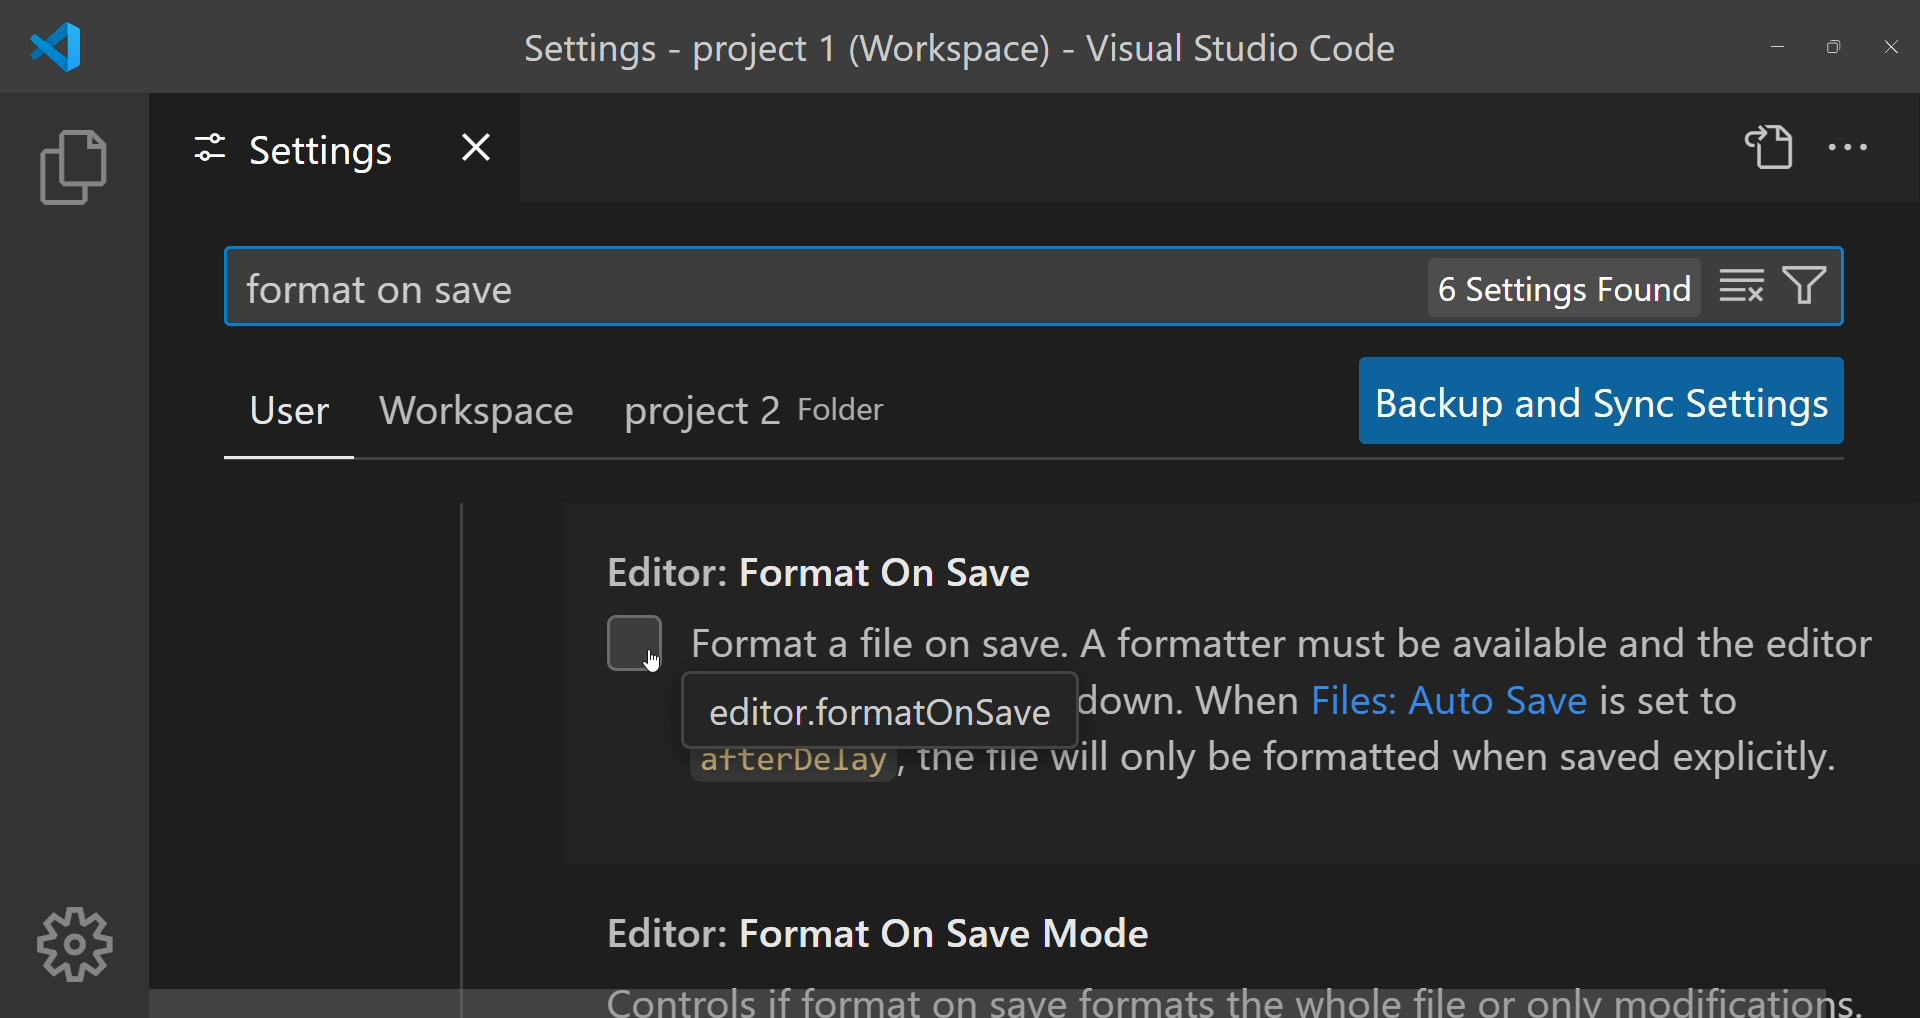 The width and height of the screenshot is (1920, 1018). Describe the element at coordinates (1590, 401) in the screenshot. I see `backup and sync settings` at that location.